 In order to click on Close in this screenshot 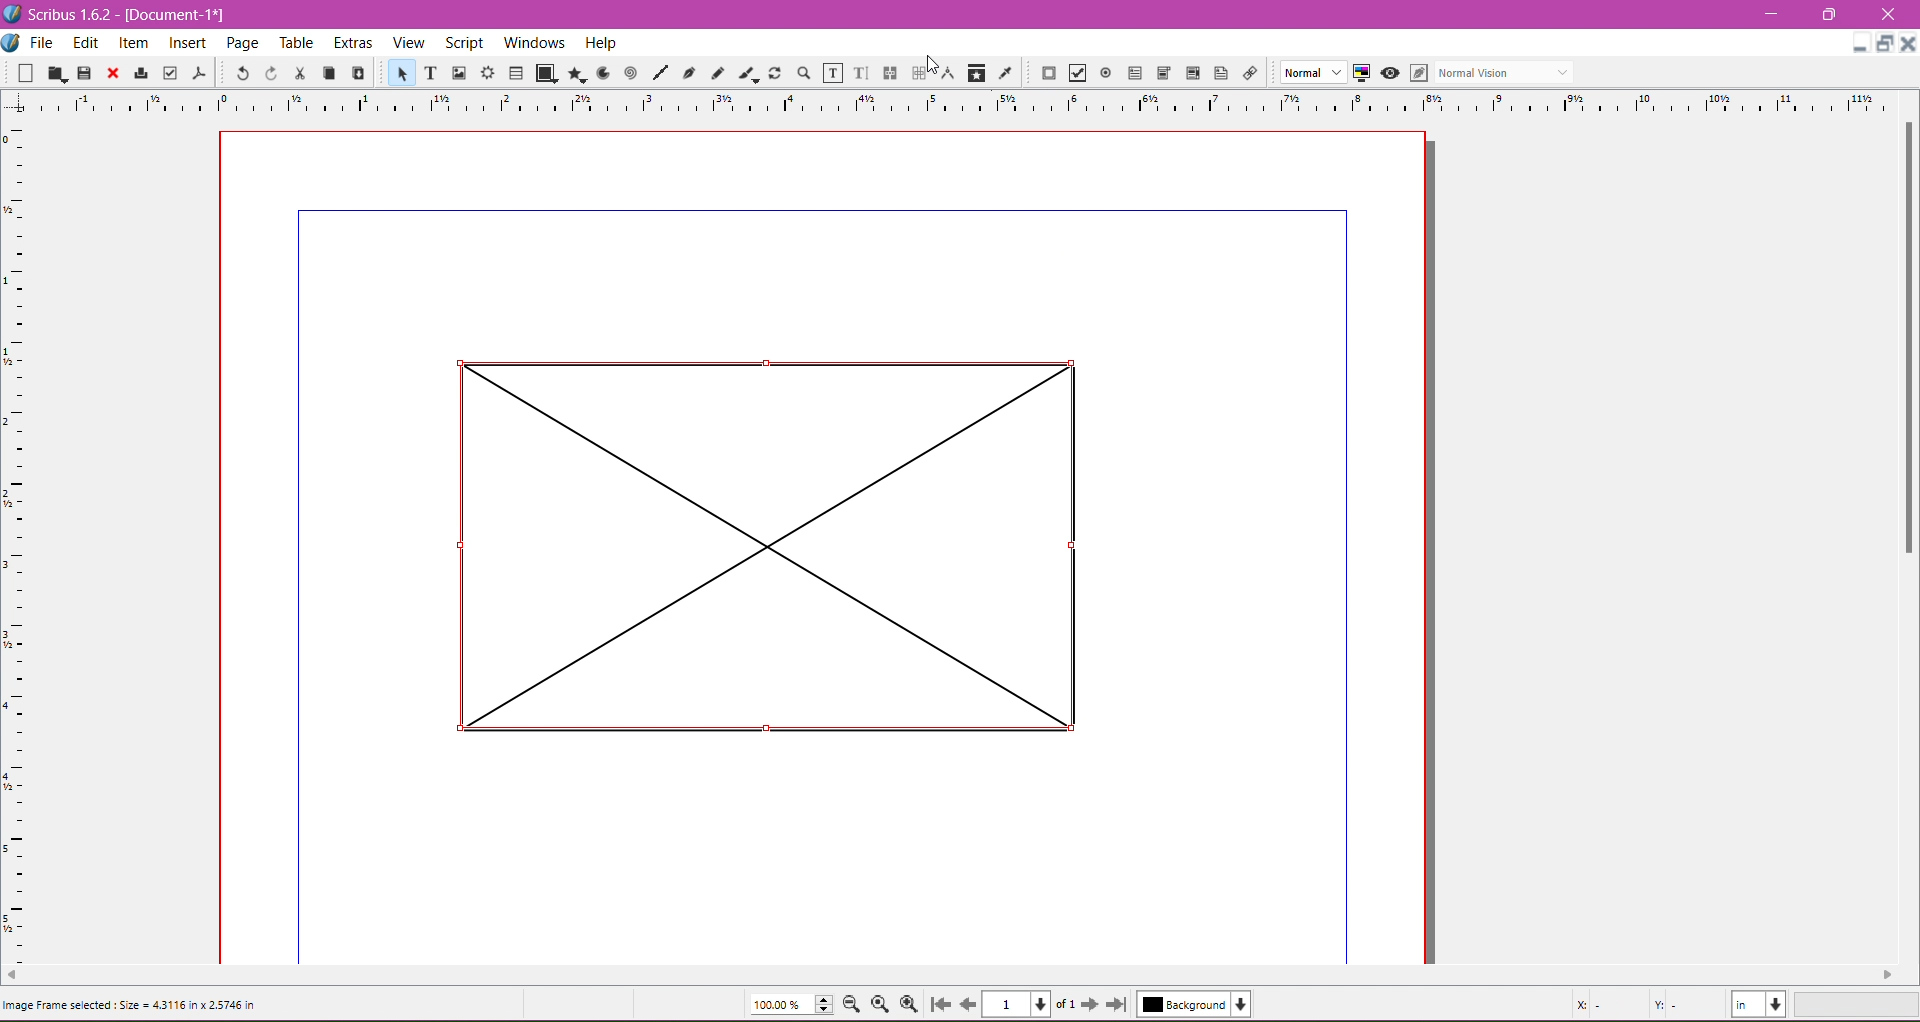, I will do `click(113, 74)`.